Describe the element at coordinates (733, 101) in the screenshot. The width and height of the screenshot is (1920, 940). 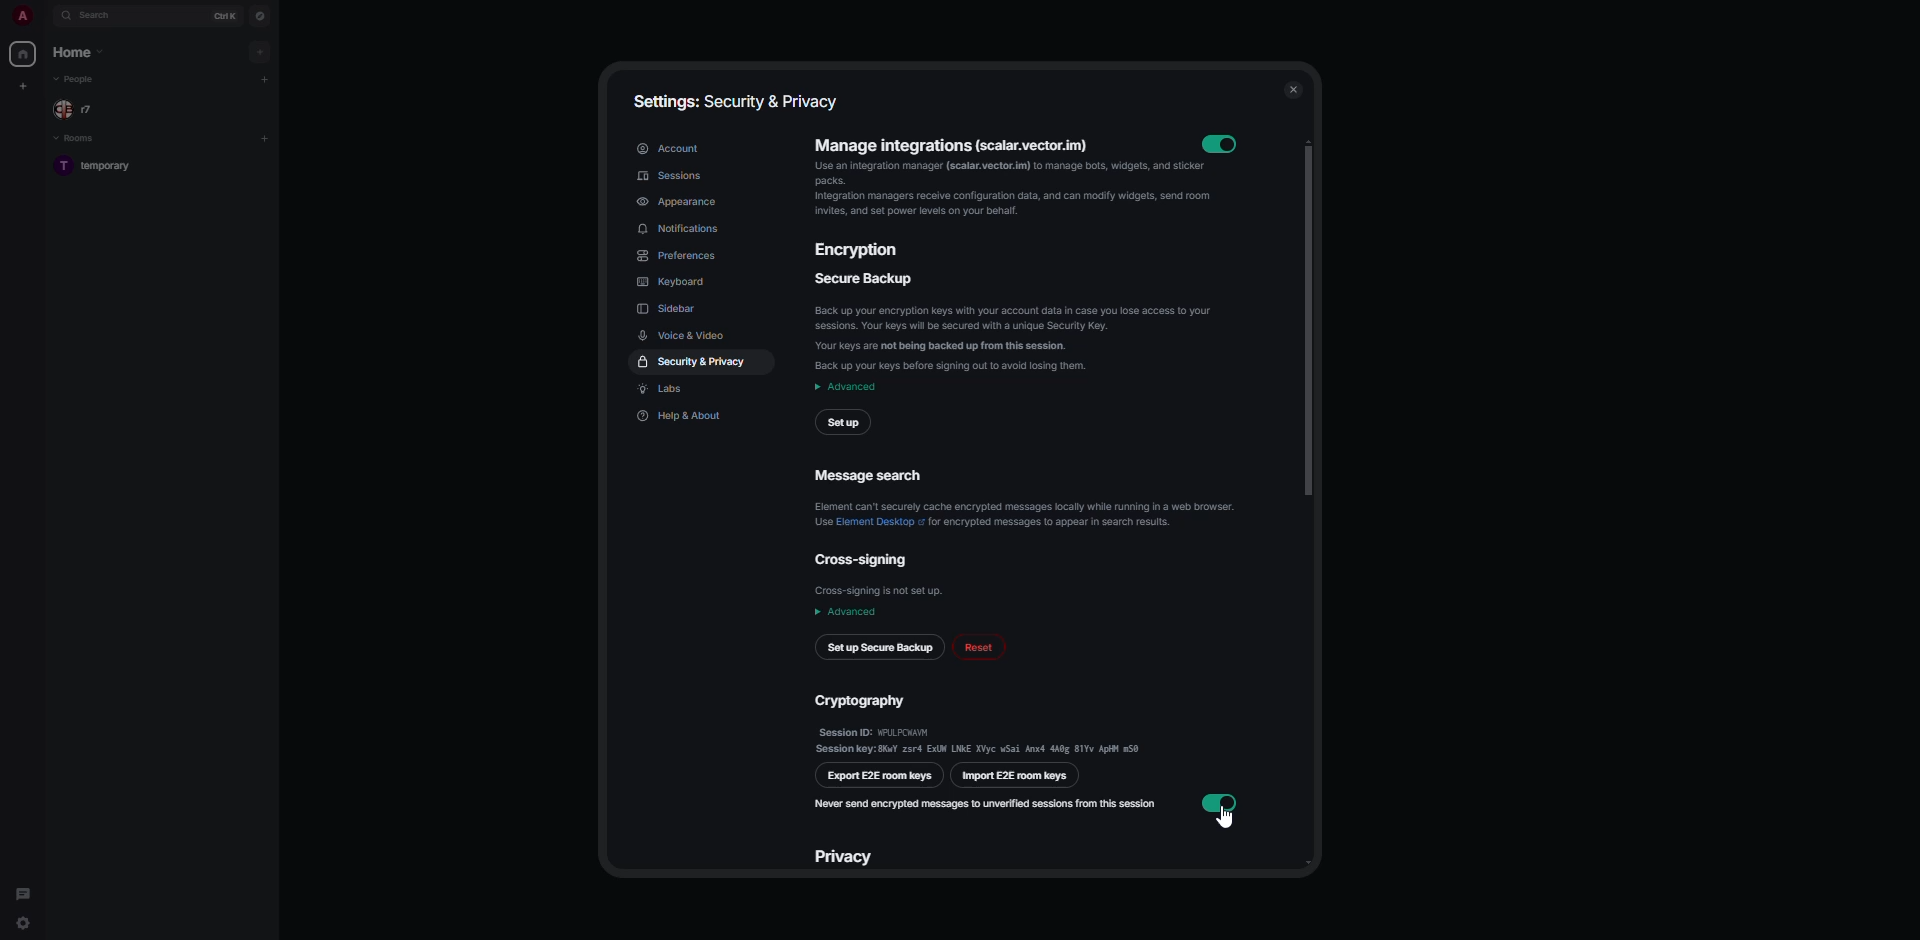
I see `settings: security & privacy` at that location.